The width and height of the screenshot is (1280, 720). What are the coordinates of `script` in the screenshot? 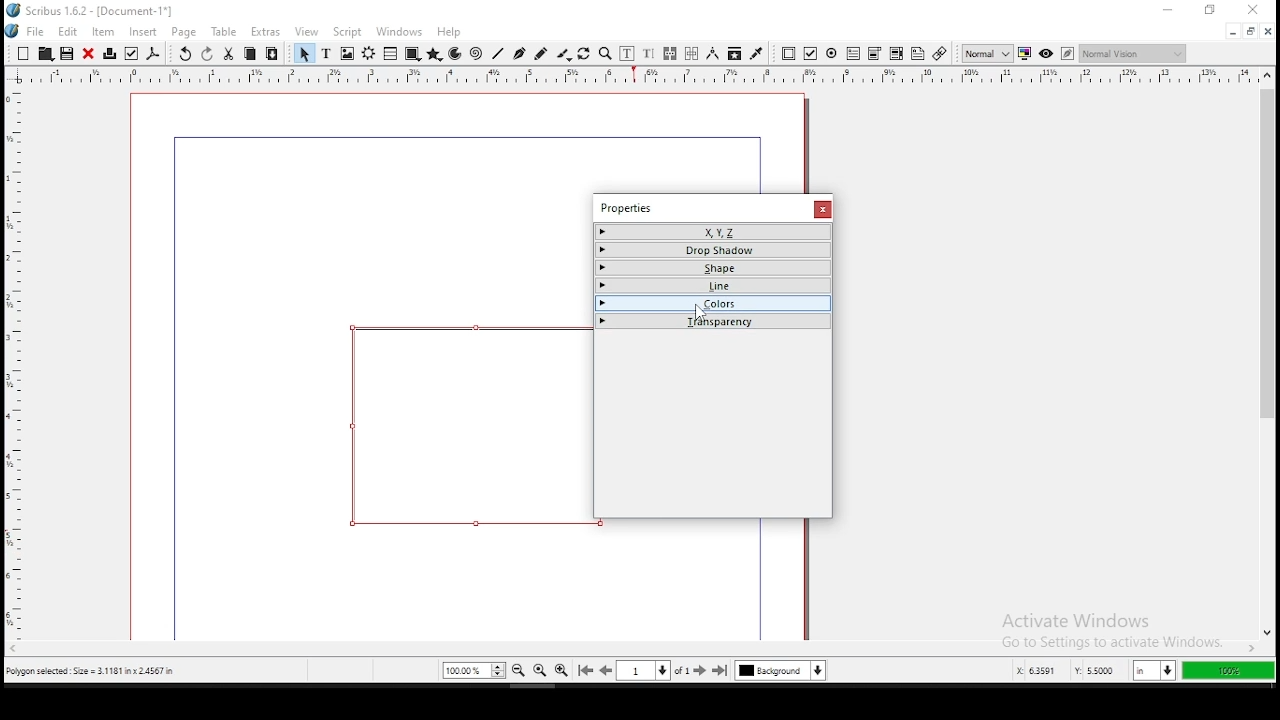 It's located at (346, 32).